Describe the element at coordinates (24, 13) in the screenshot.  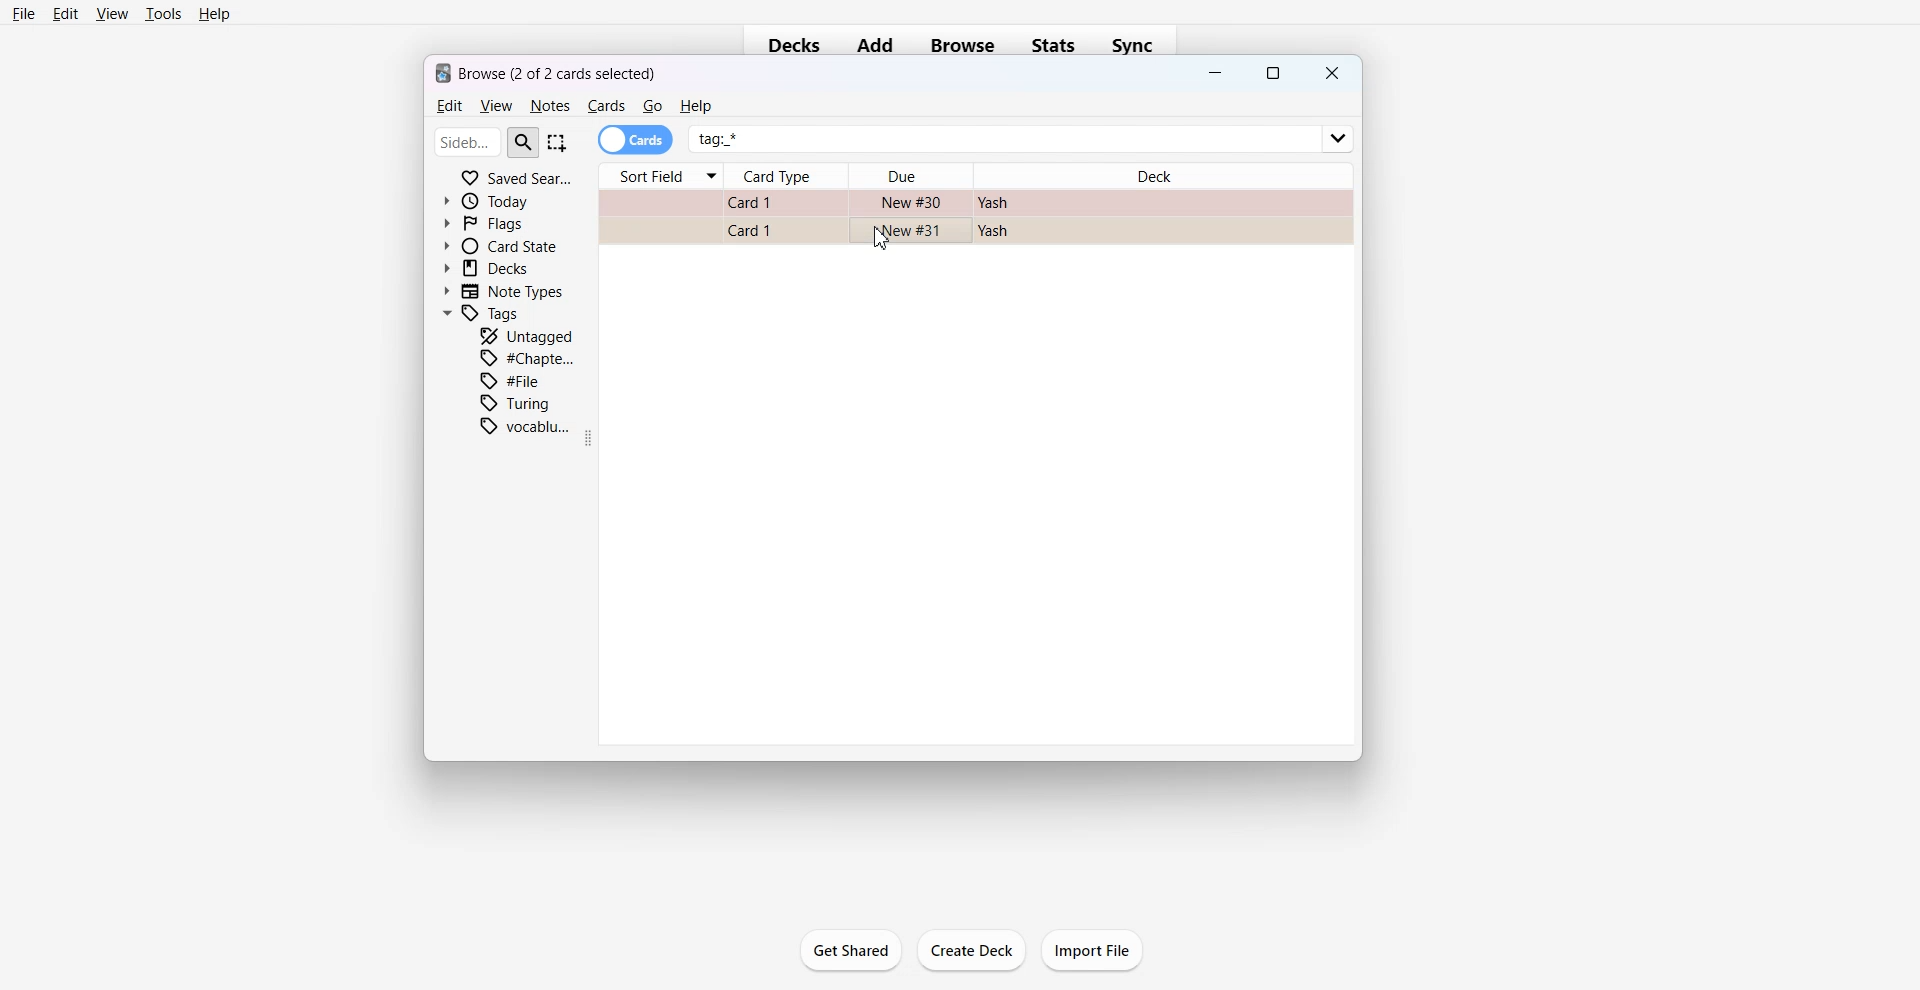
I see `File` at that location.